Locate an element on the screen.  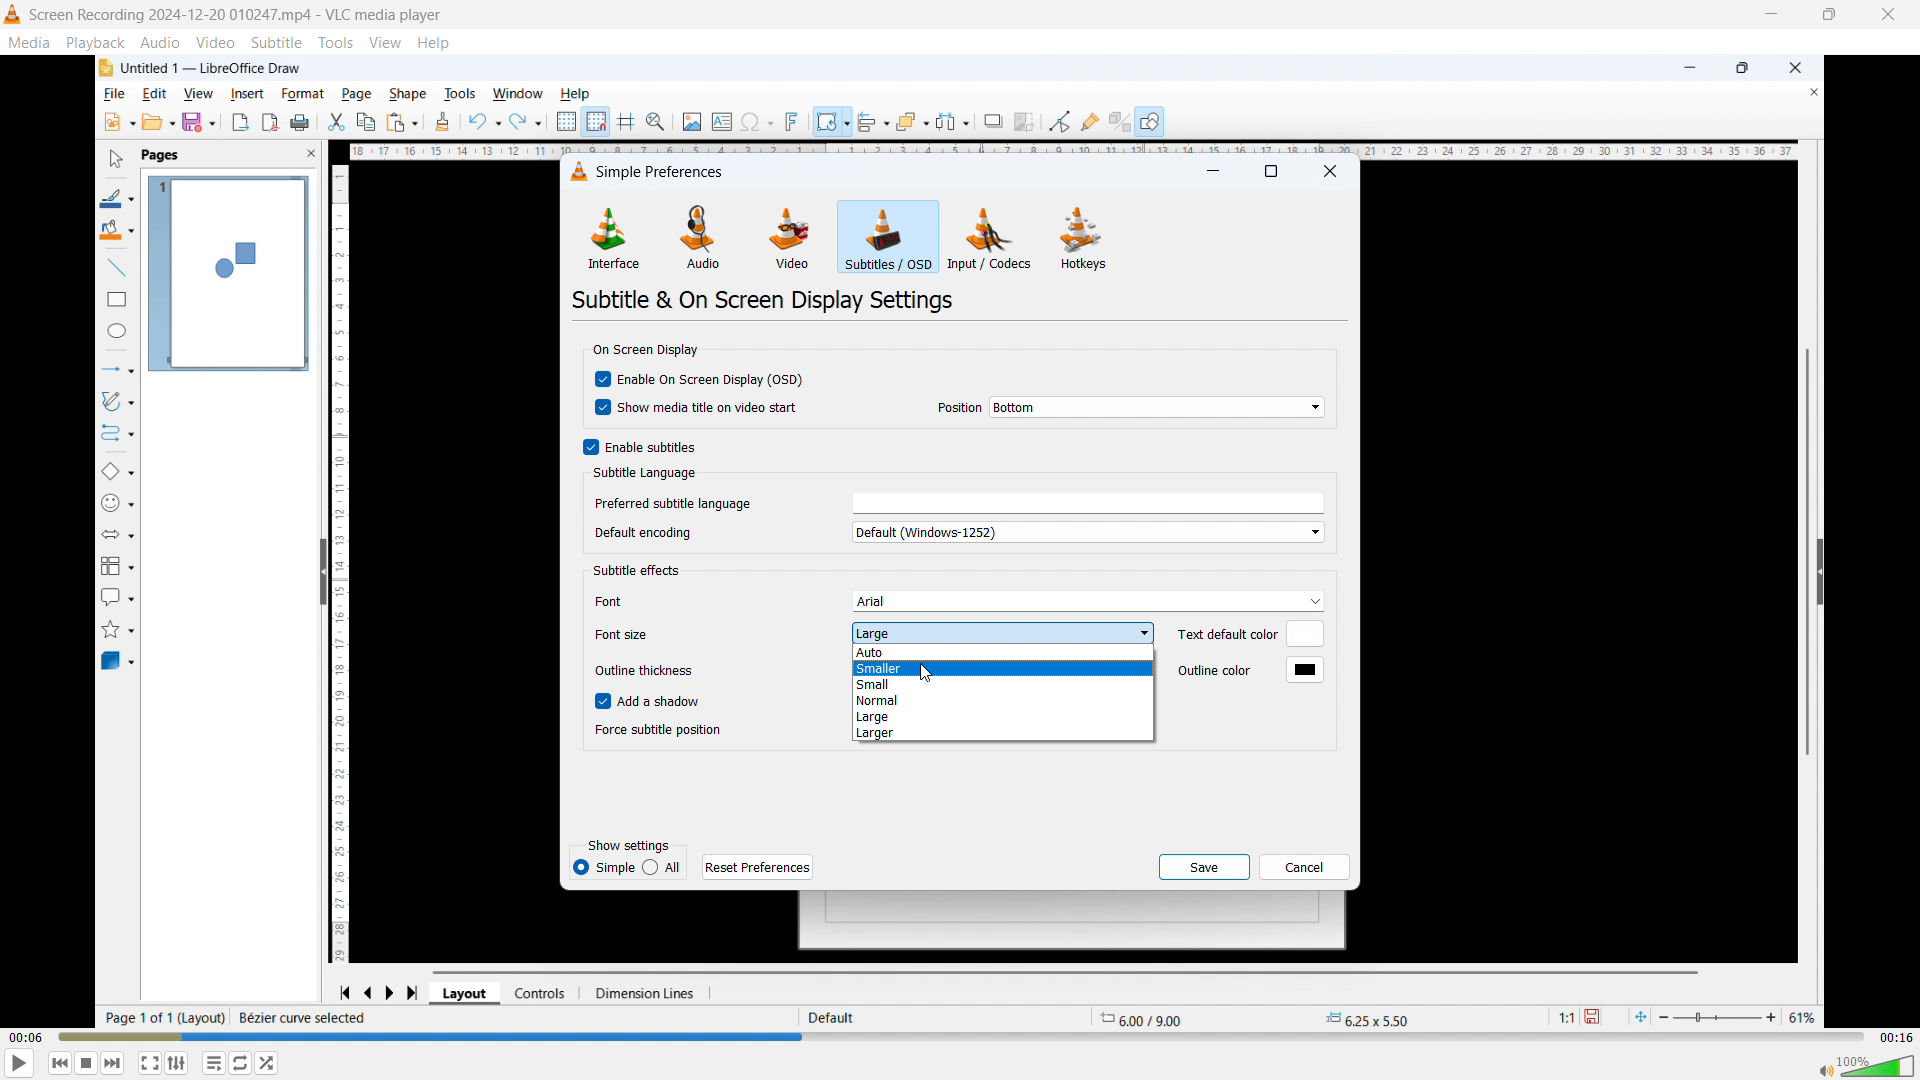
Enable subtitles  is located at coordinates (640, 446).